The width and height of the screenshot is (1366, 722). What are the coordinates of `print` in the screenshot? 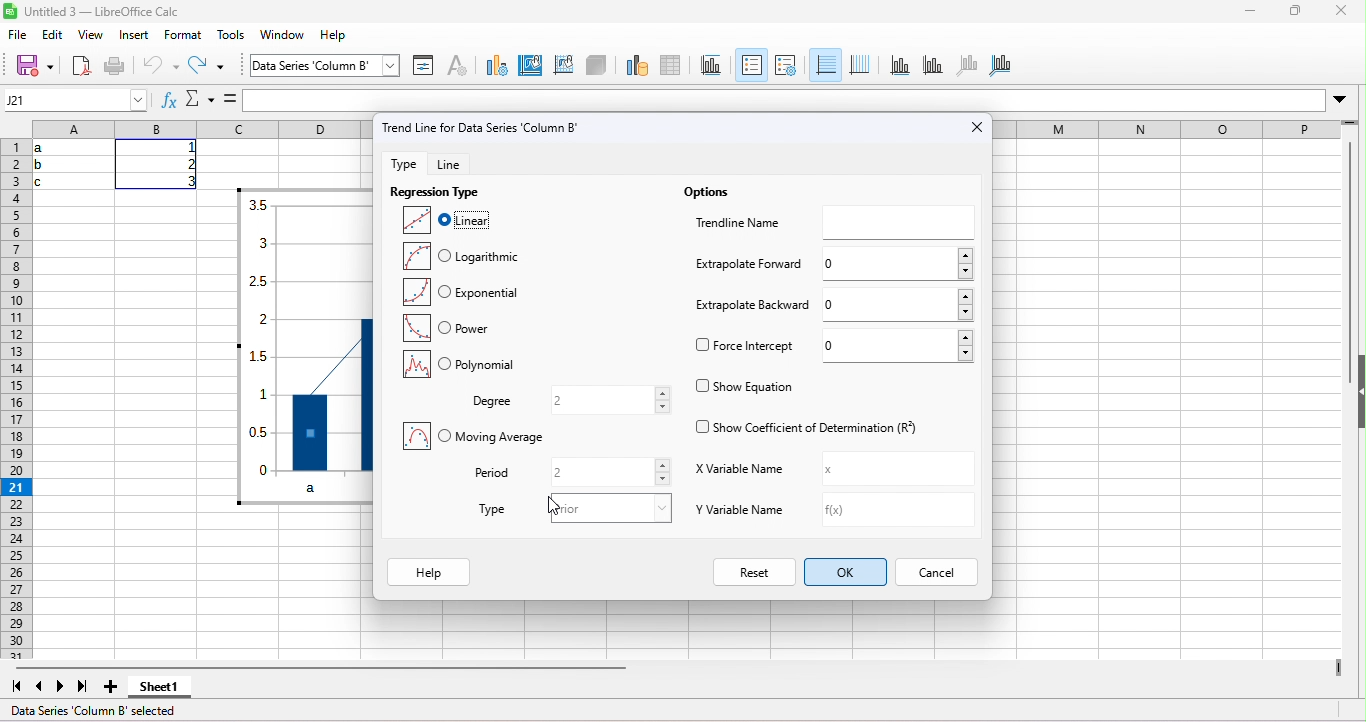 It's located at (122, 68).